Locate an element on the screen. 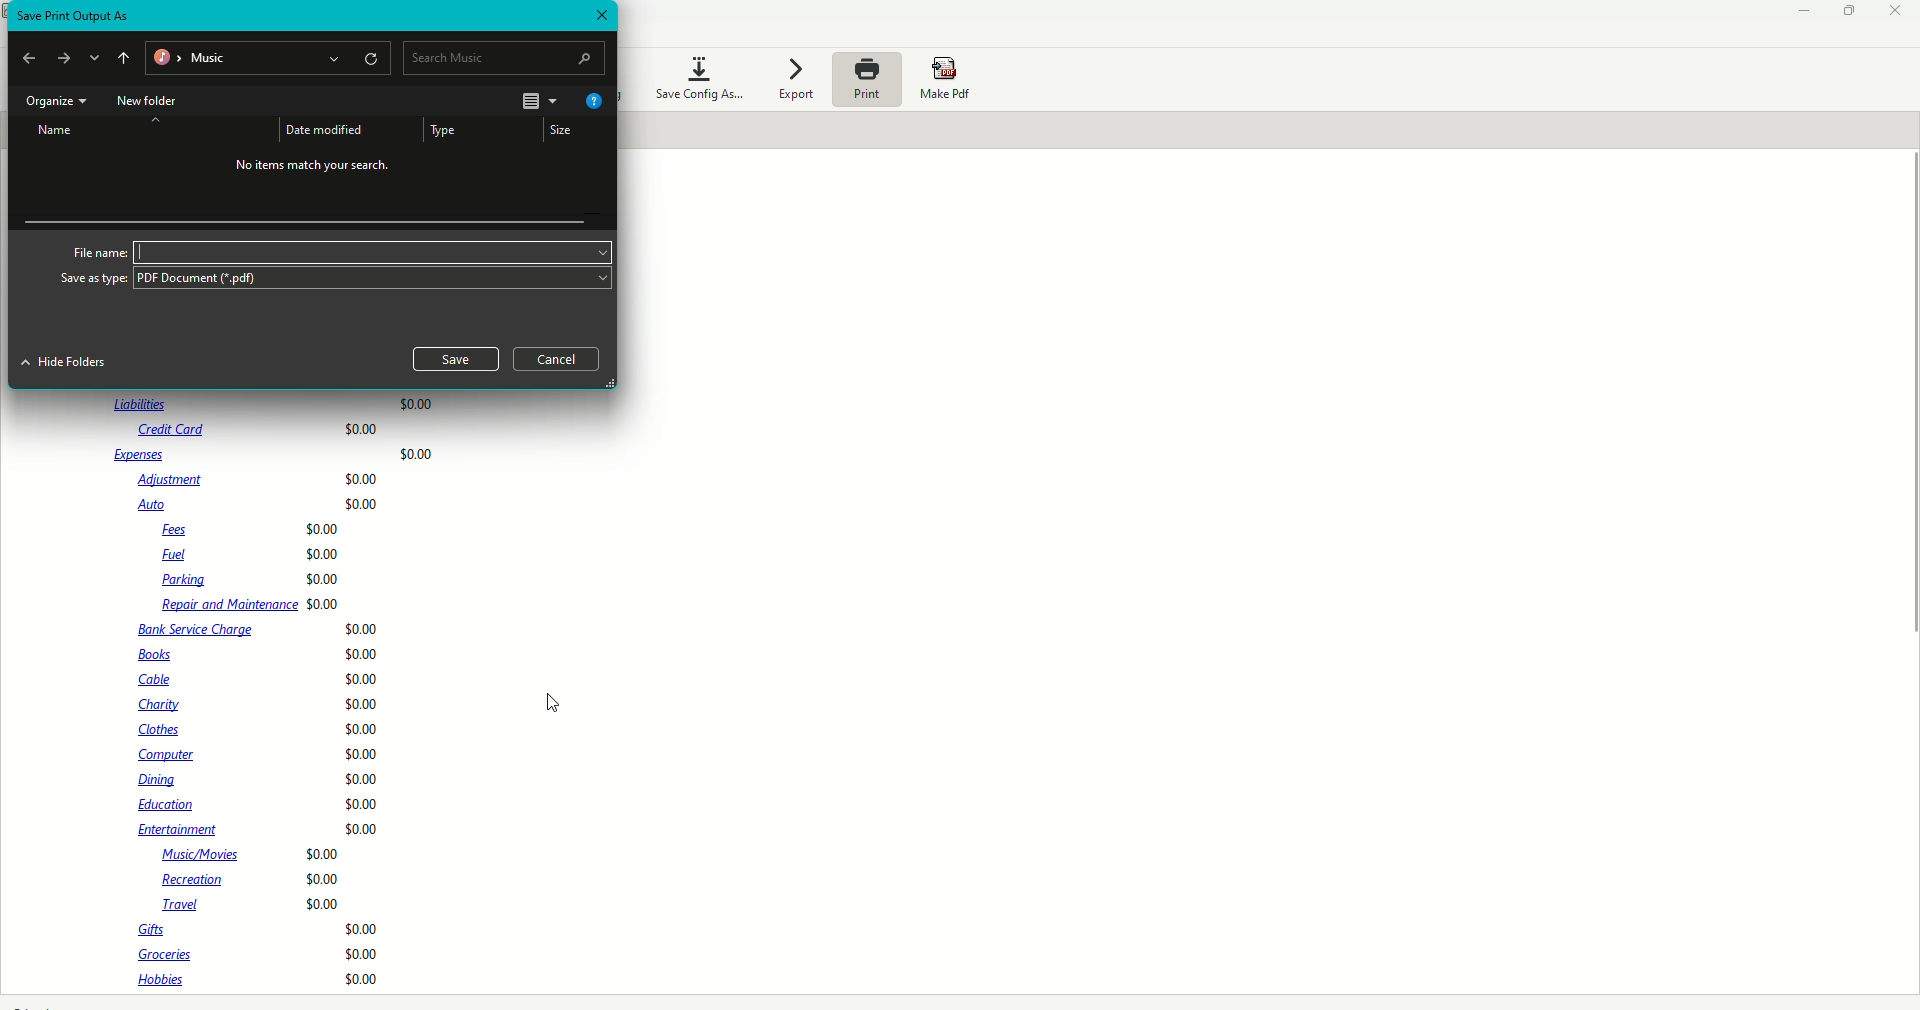  Cancel is located at coordinates (556, 359).